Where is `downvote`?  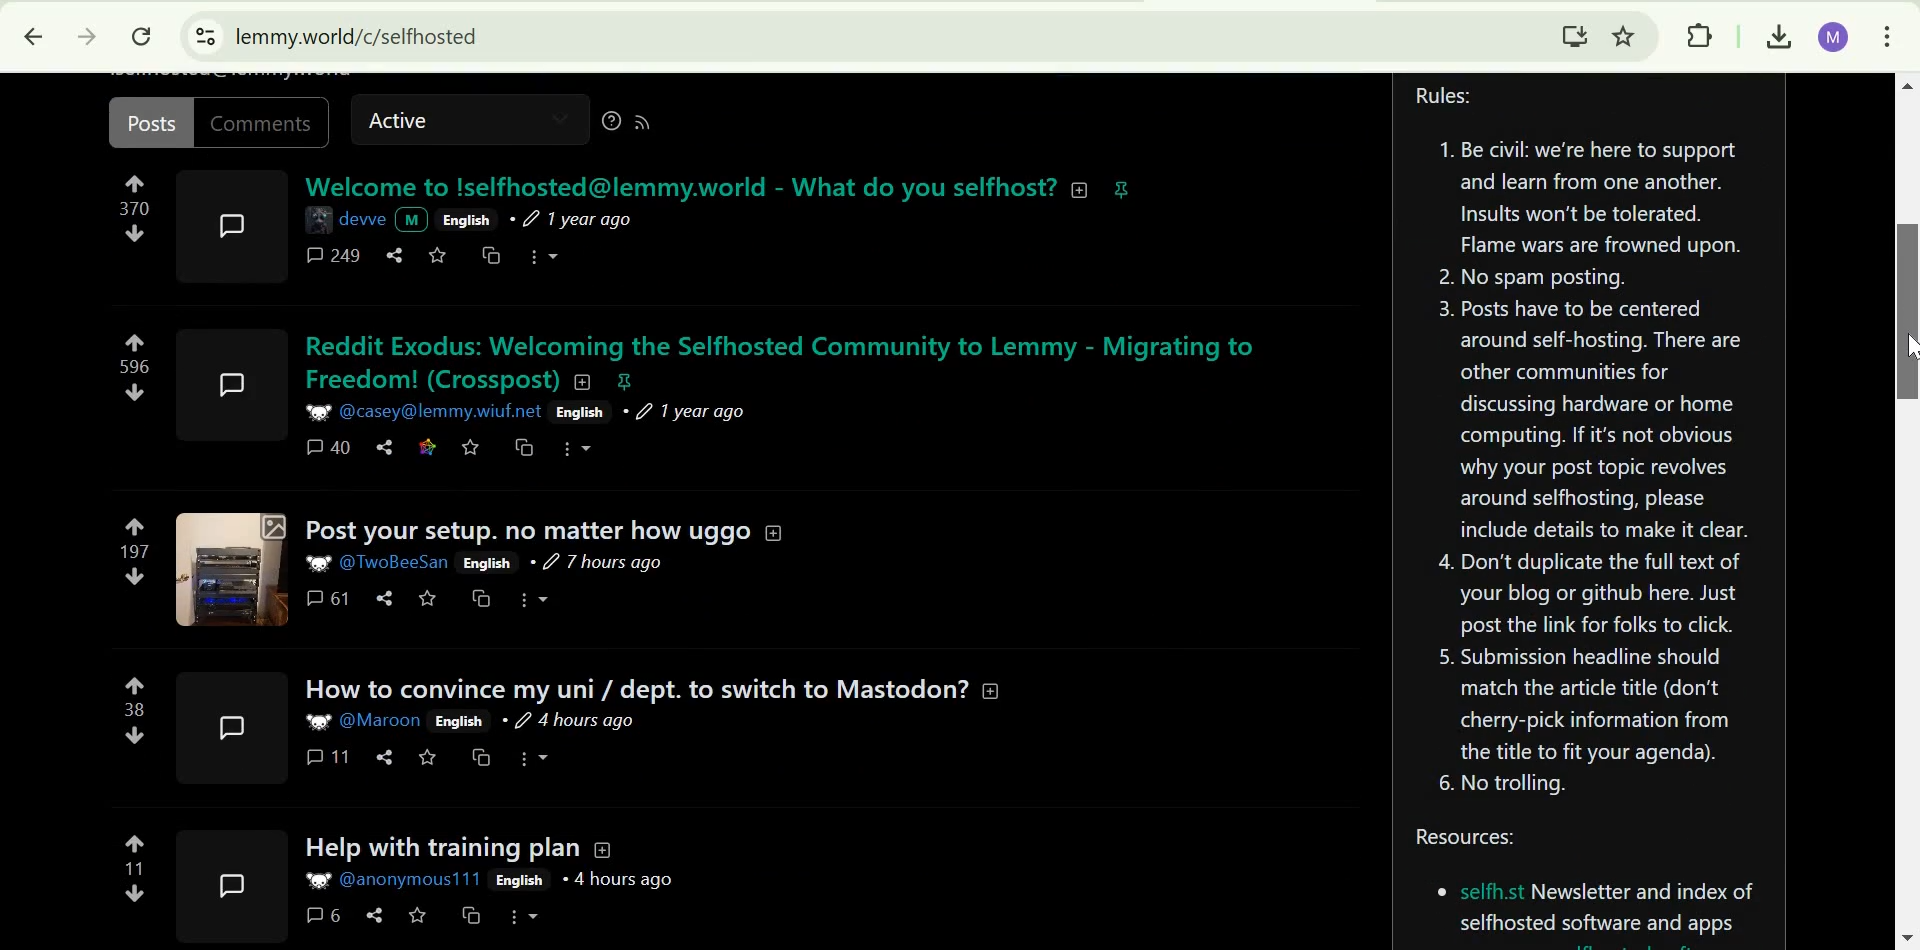 downvote is located at coordinates (134, 234).